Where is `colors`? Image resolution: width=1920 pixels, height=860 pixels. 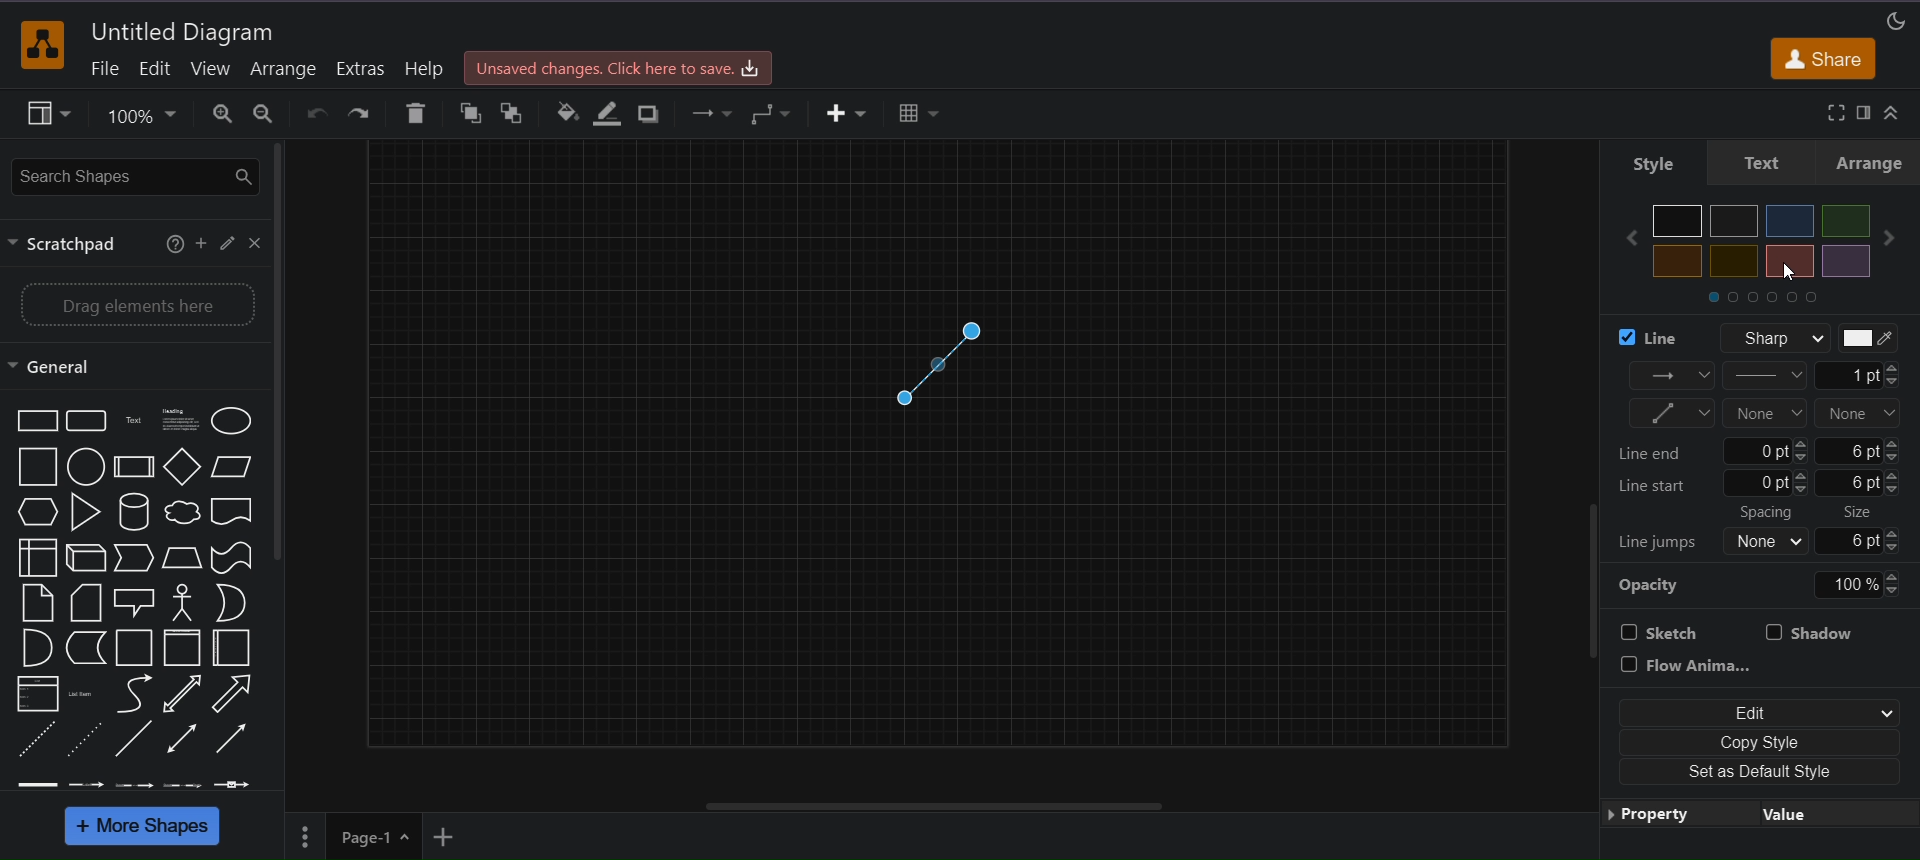
colors is located at coordinates (1753, 257).